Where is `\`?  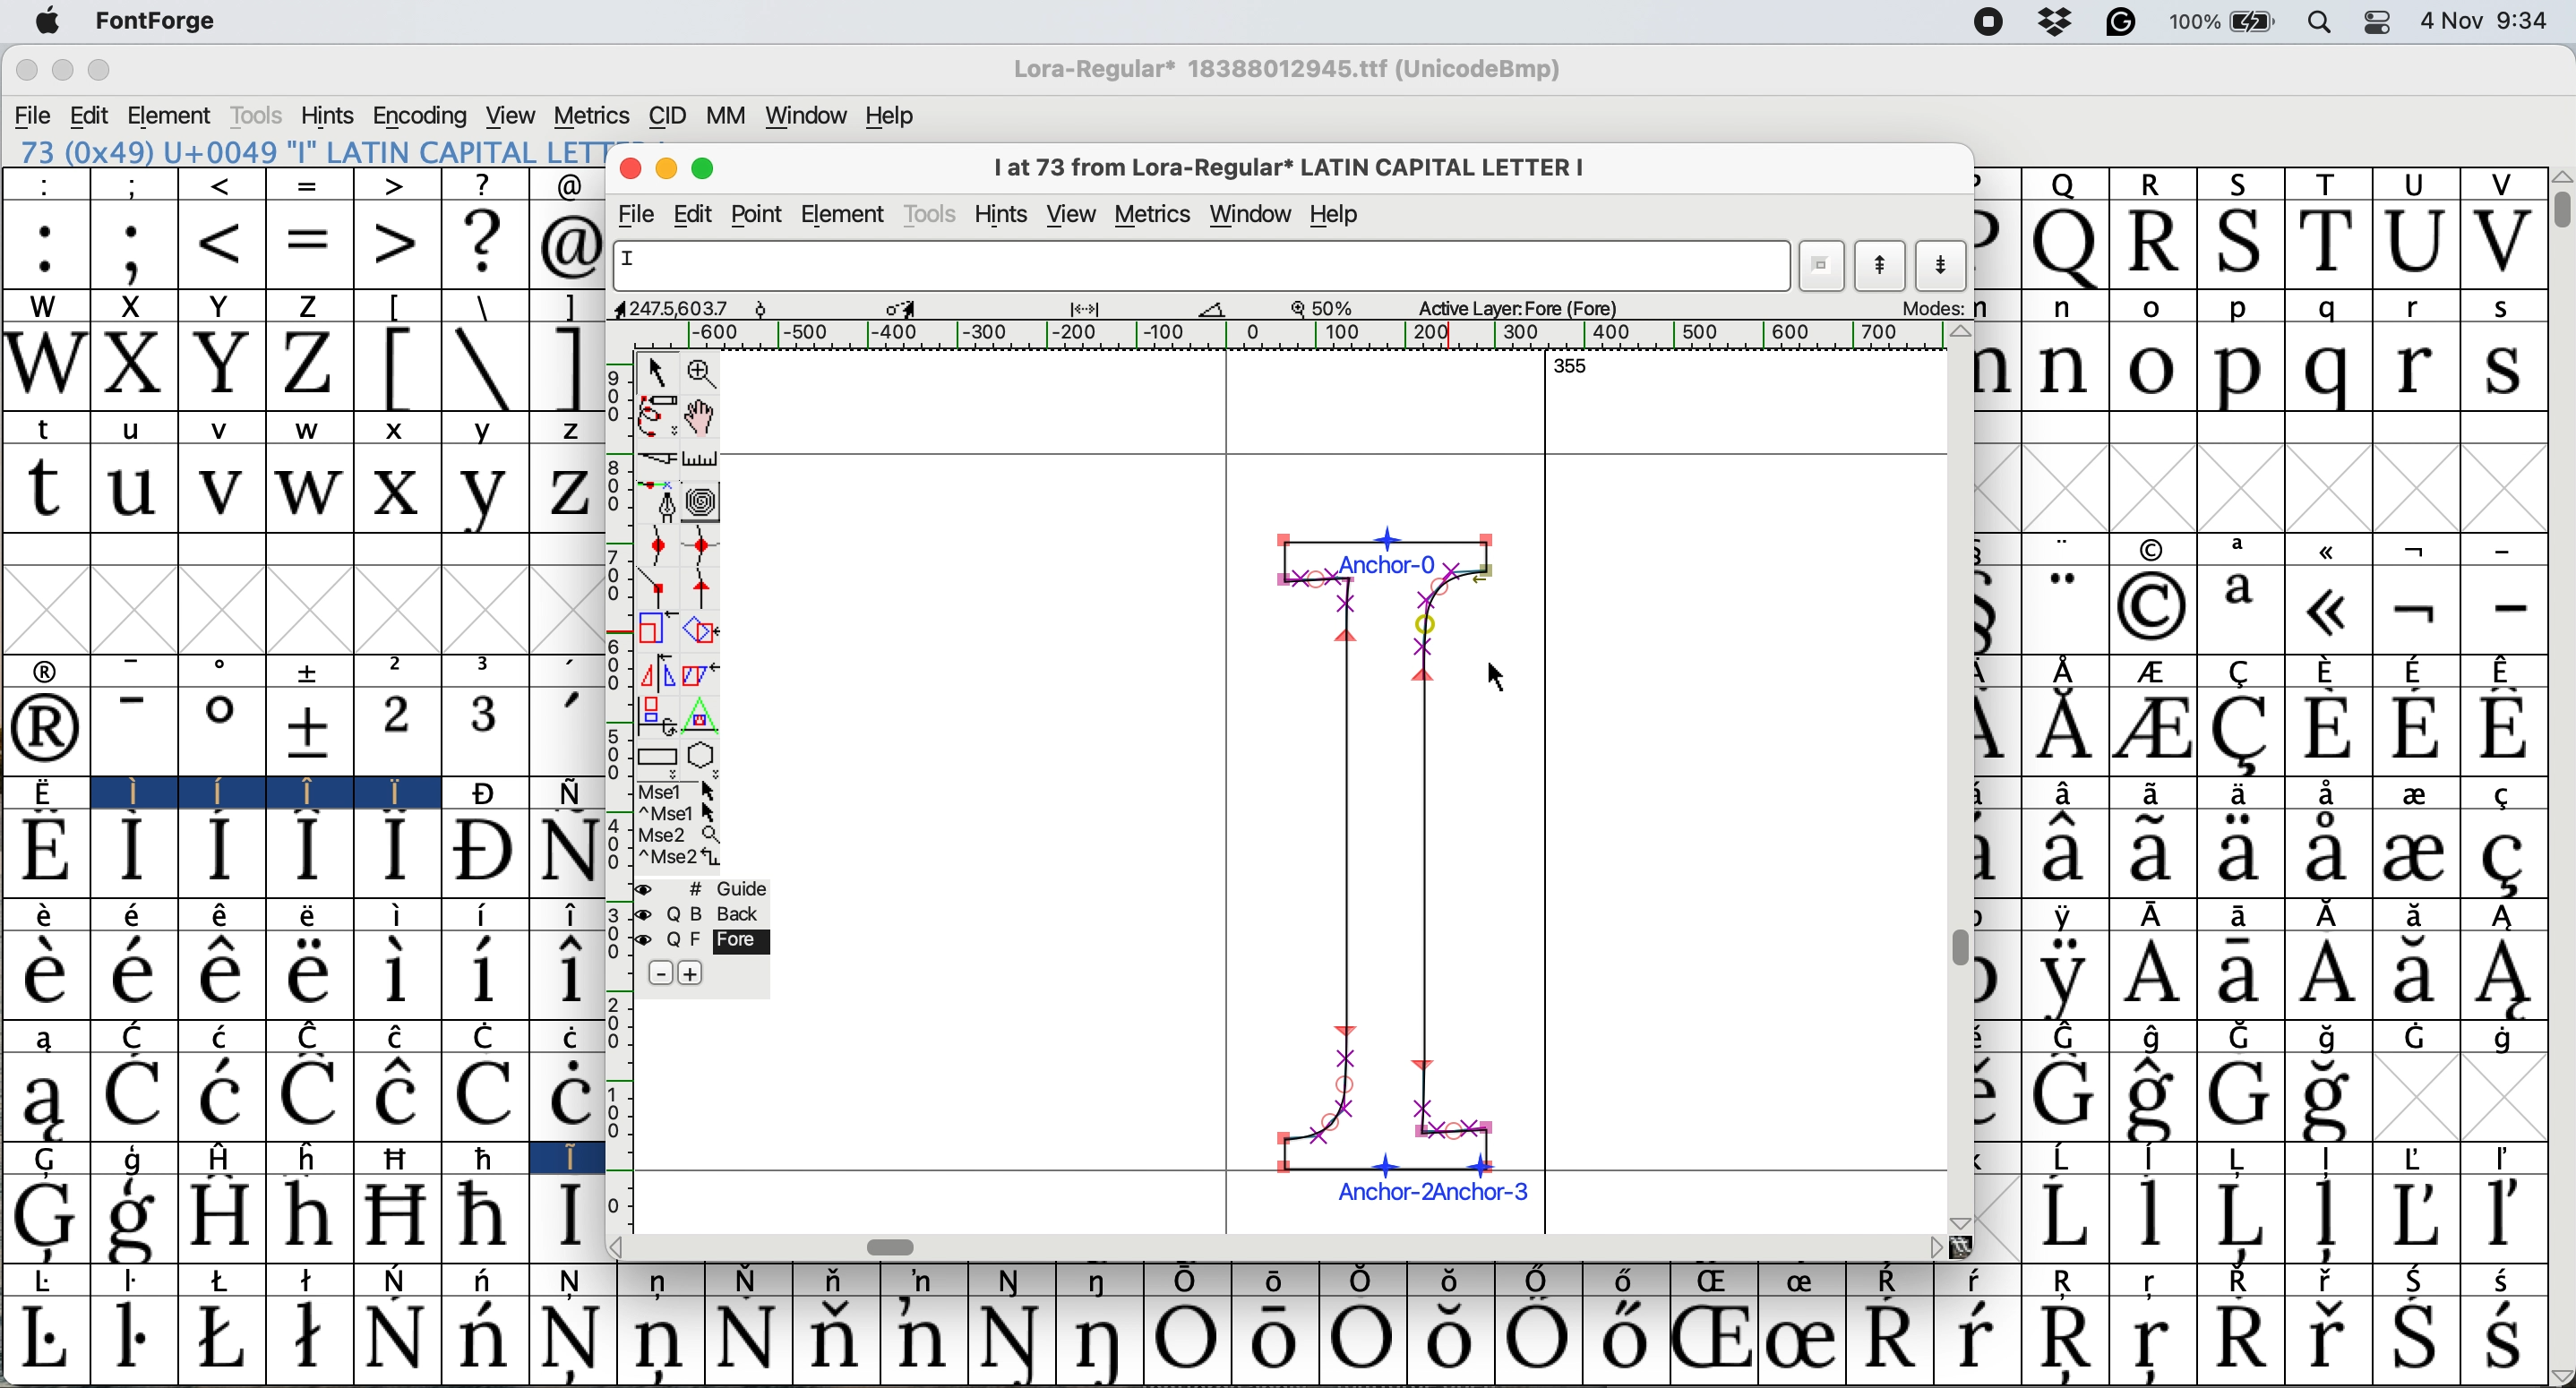
\ is located at coordinates (482, 306).